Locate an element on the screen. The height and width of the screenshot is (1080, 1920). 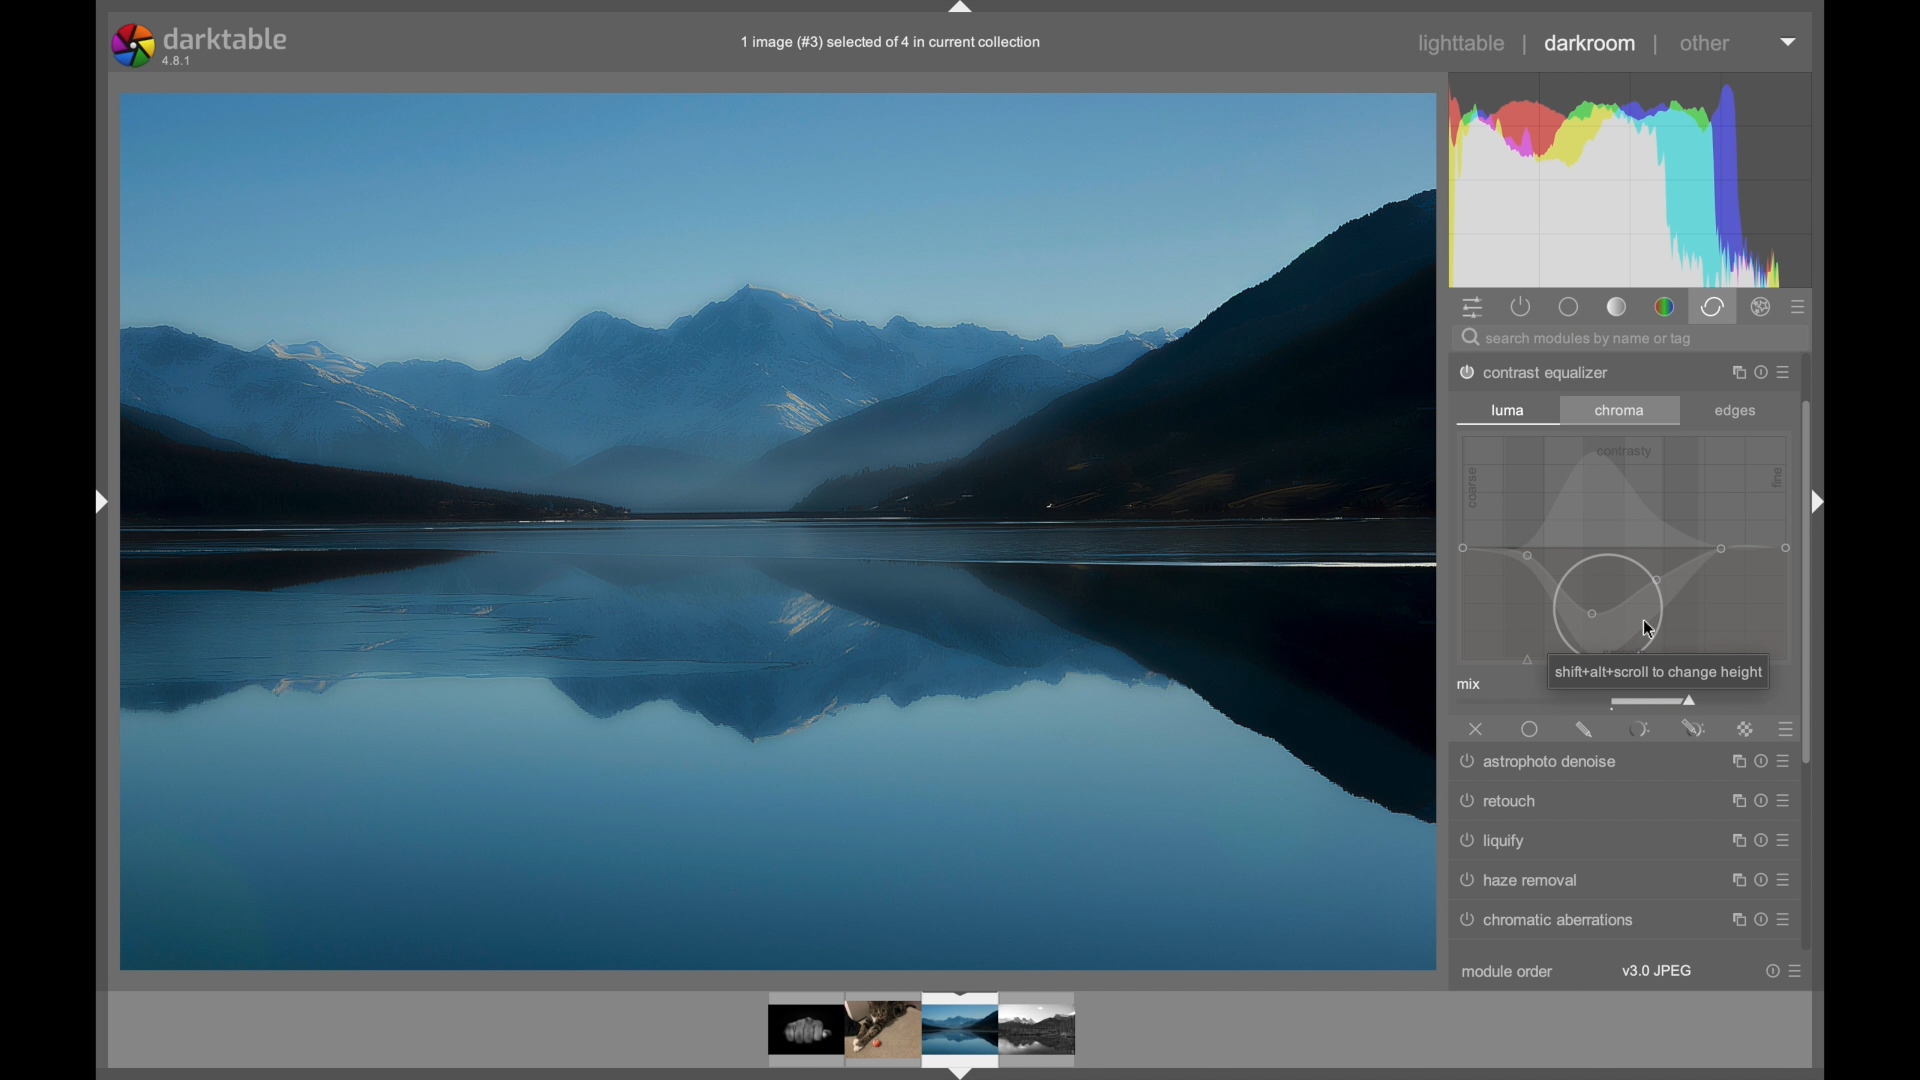
more options is located at coordinates (1783, 971).